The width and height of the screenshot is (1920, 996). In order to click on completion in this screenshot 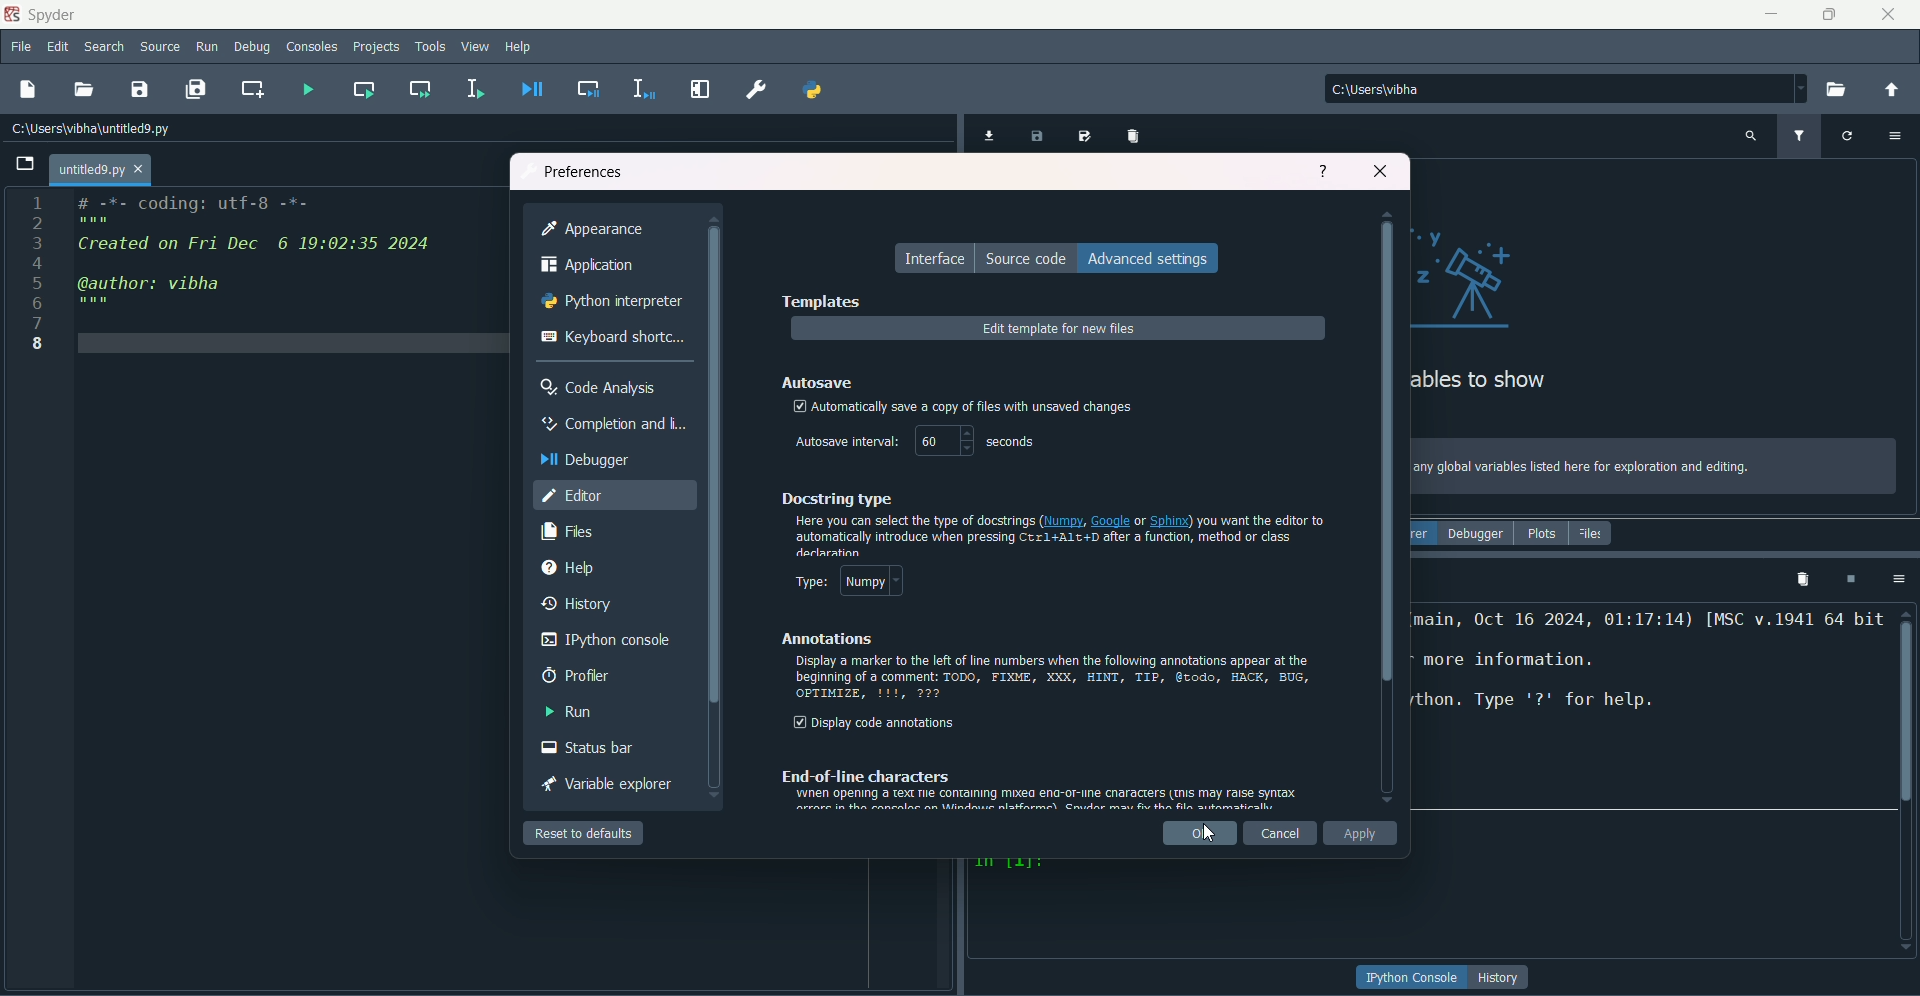, I will do `click(610, 424)`.